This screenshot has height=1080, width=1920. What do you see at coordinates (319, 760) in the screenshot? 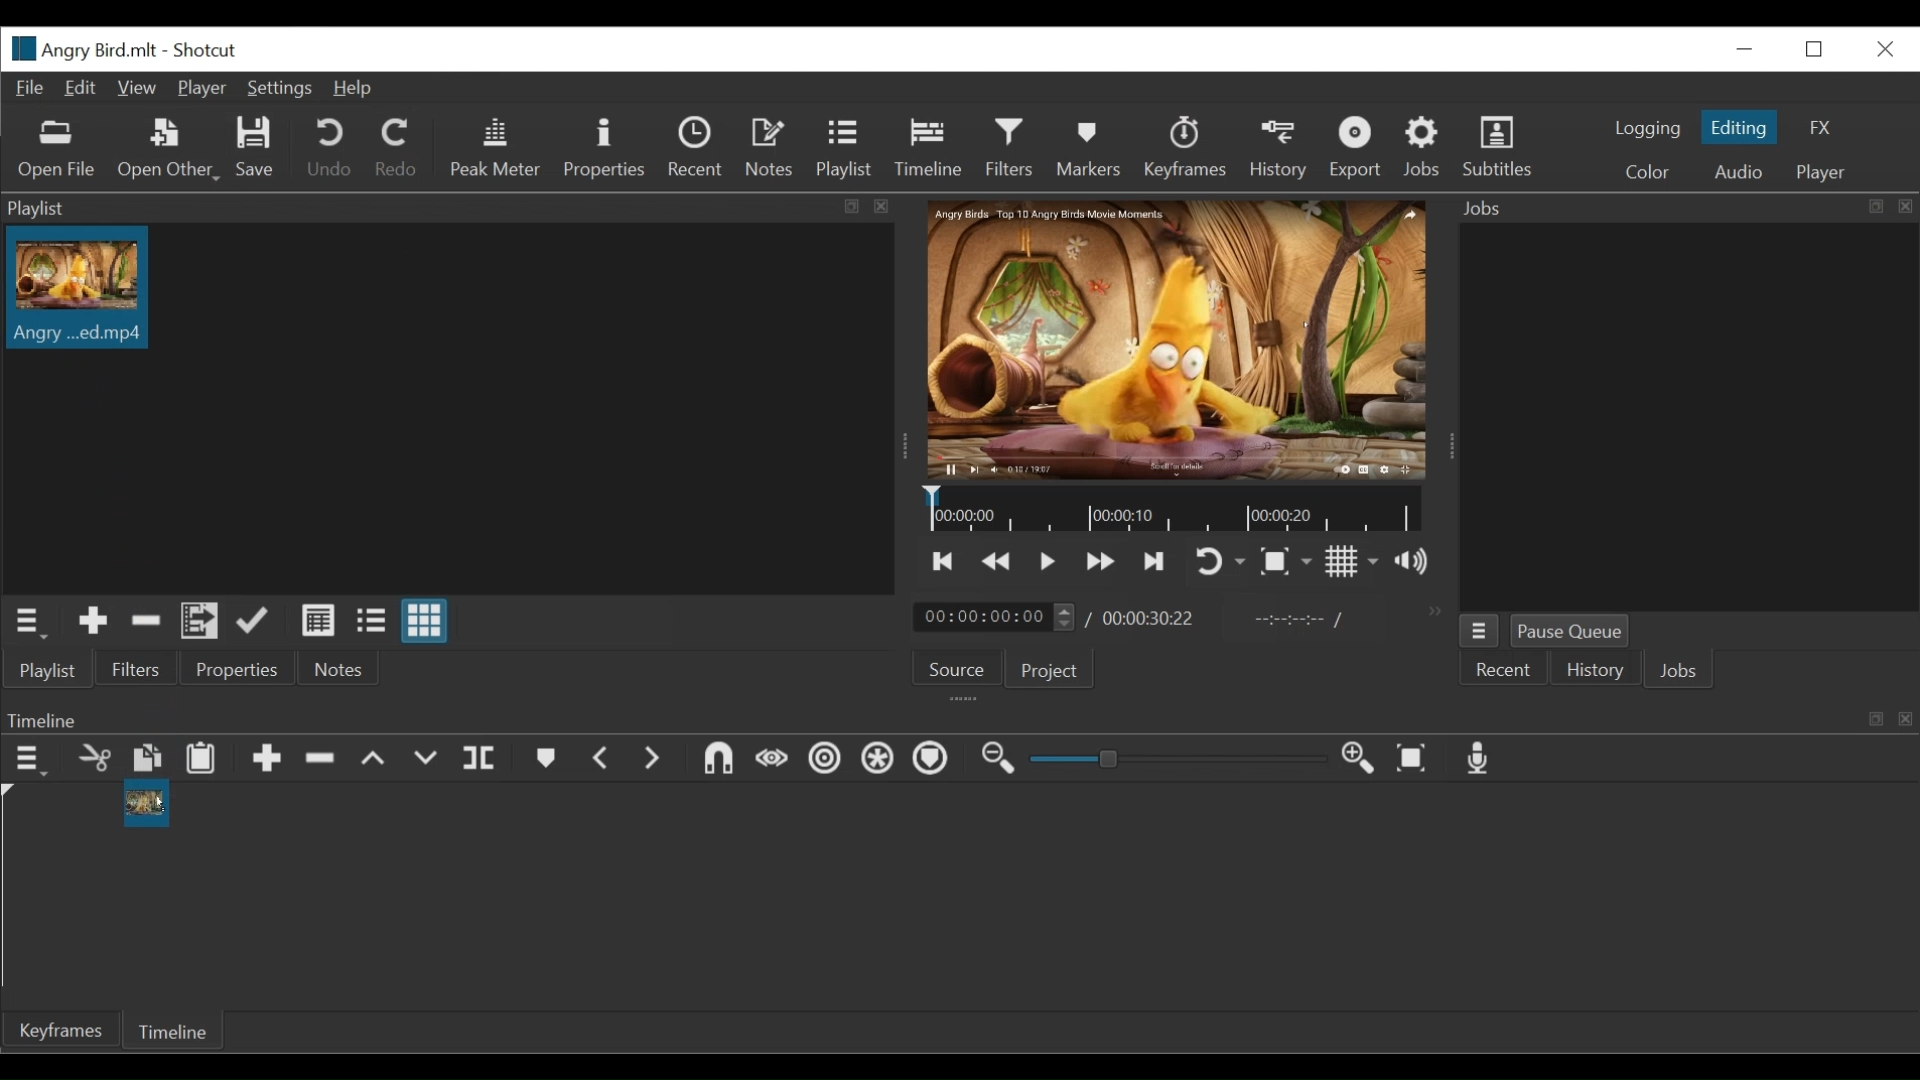
I see `Ripple Delete` at bounding box center [319, 760].